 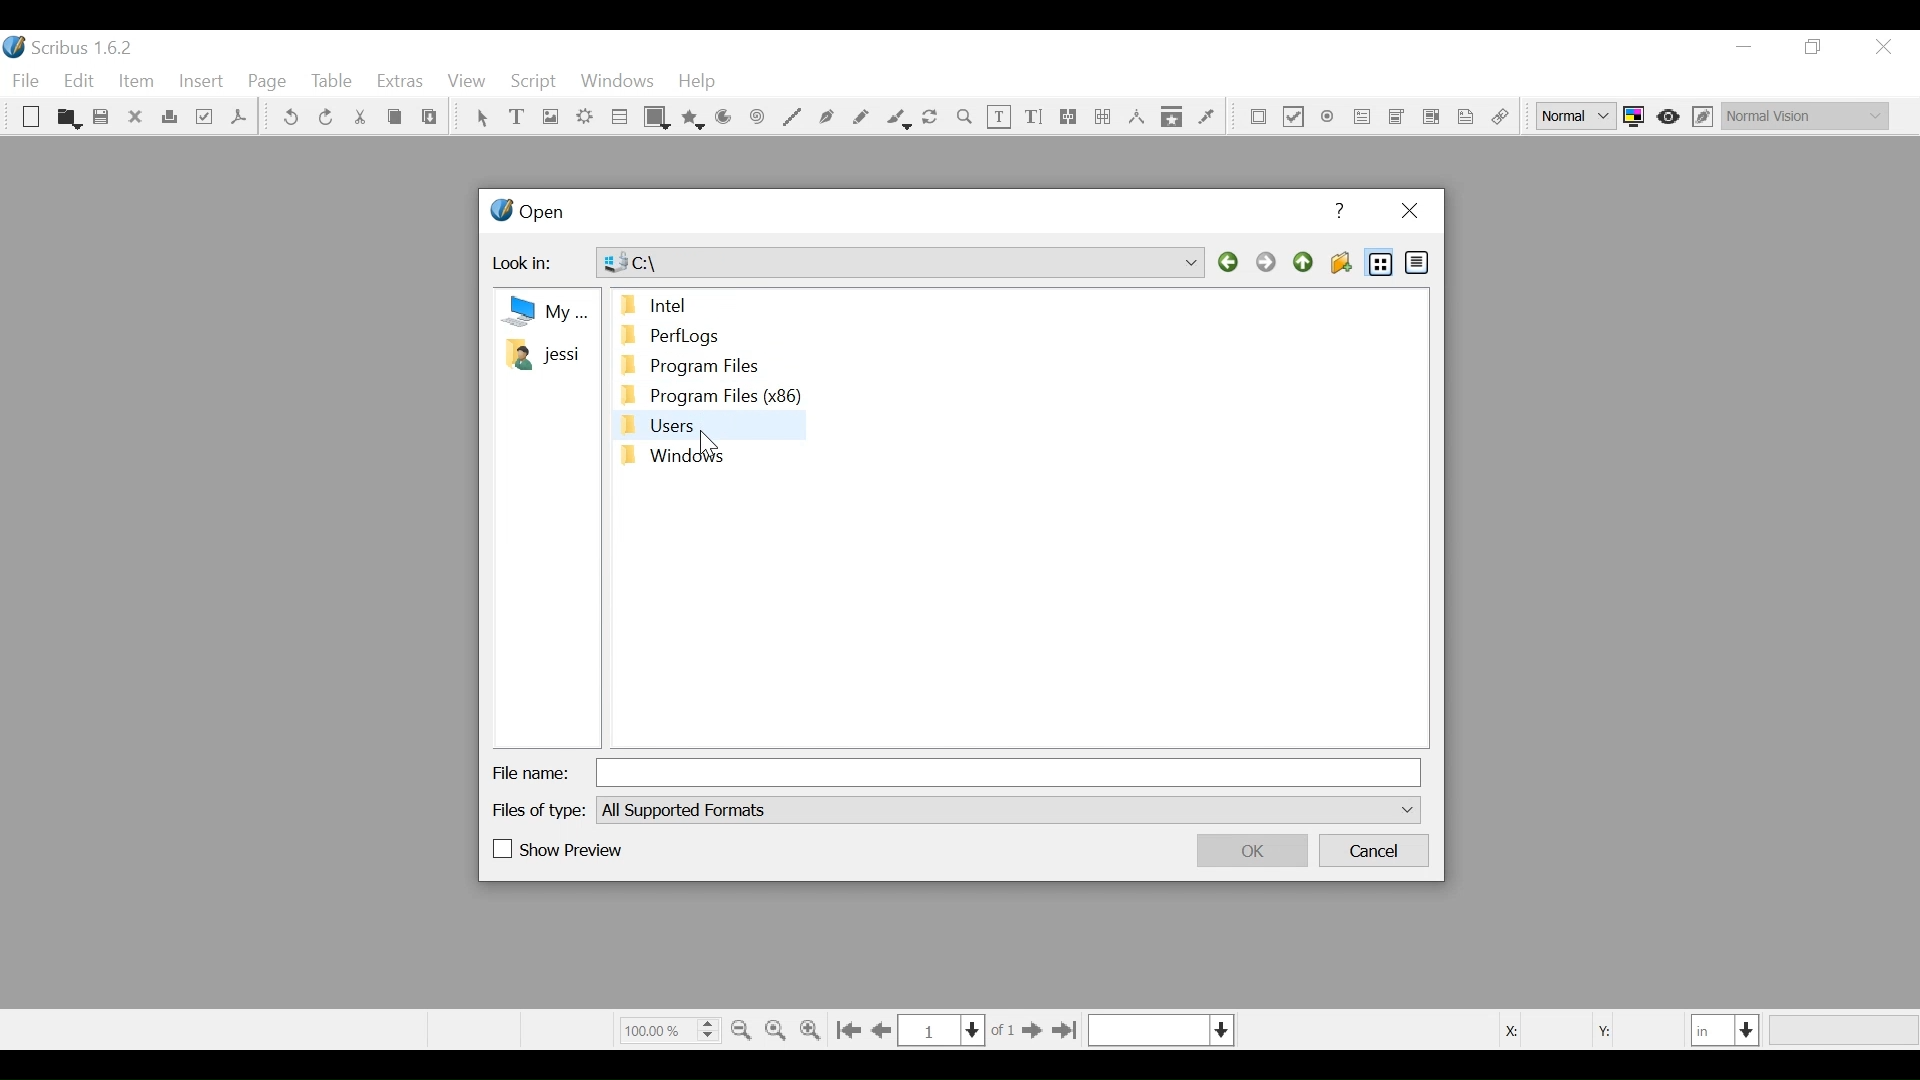 I want to click on Measurements, so click(x=1136, y=117).